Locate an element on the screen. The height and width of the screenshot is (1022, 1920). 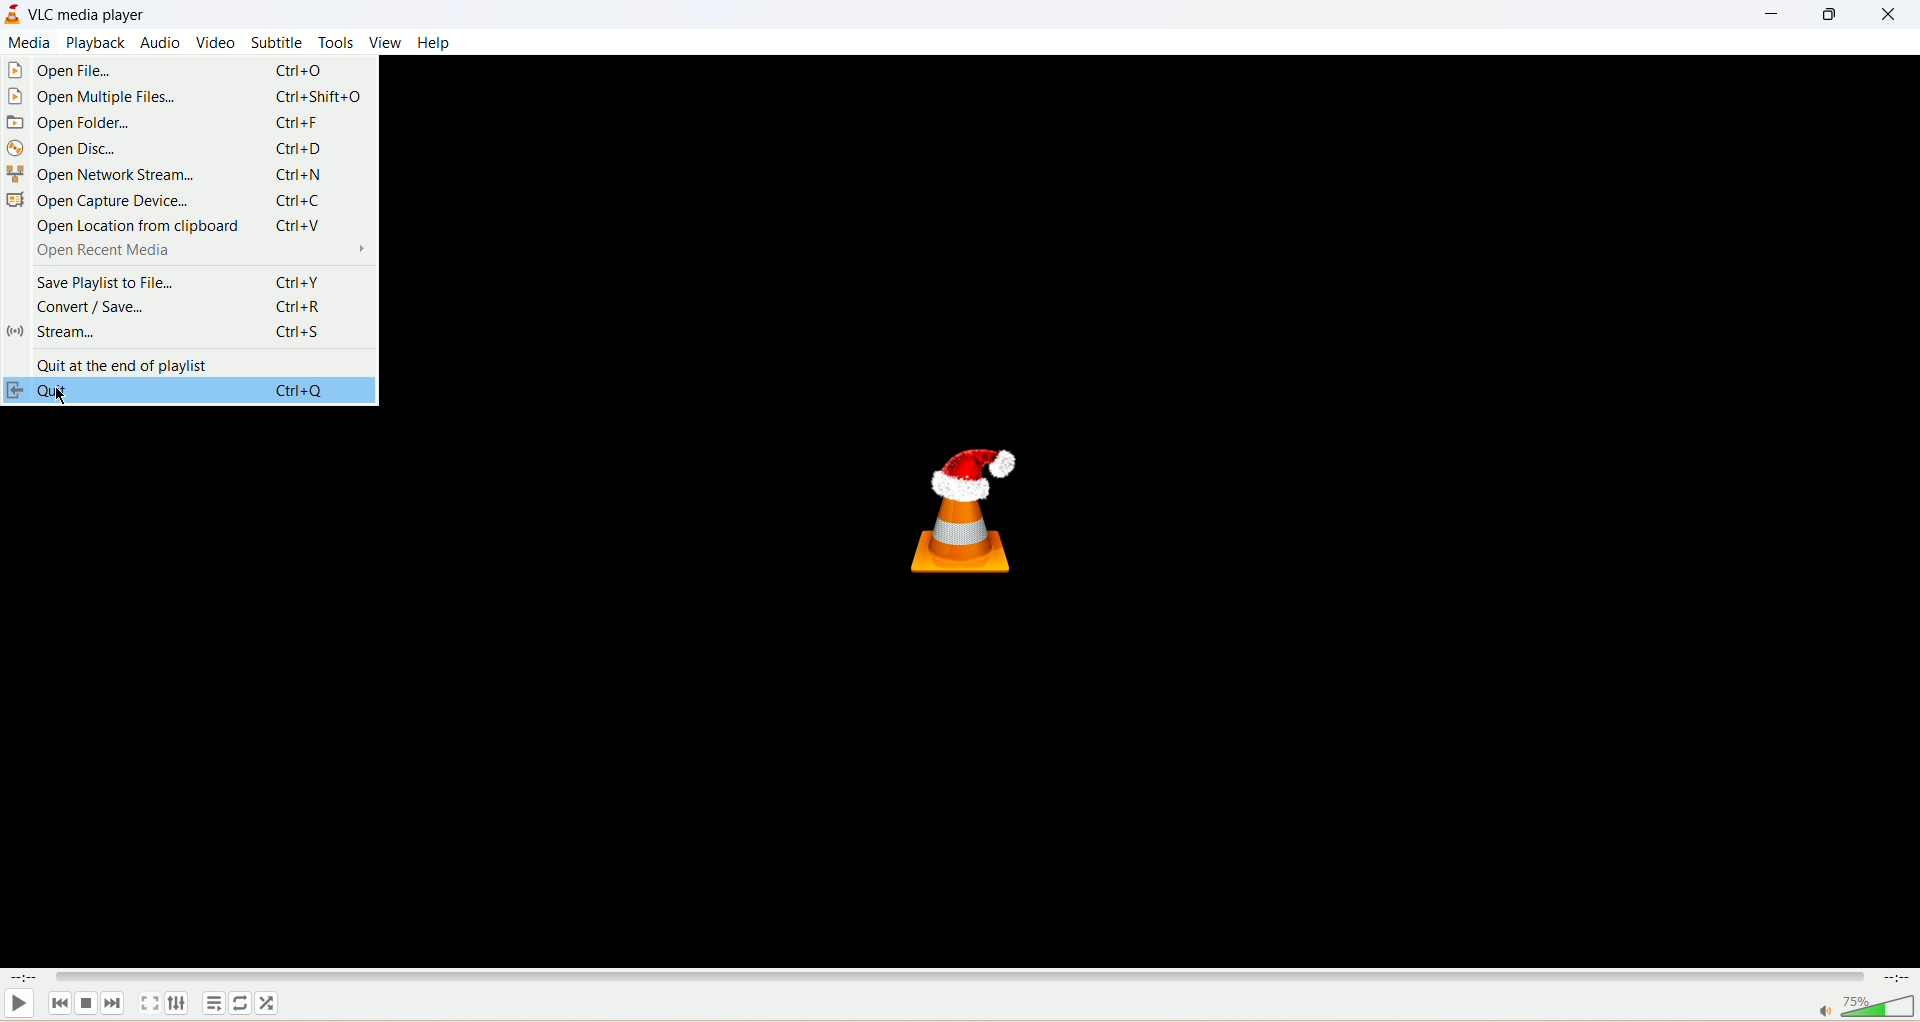
previous is located at coordinates (64, 1007).